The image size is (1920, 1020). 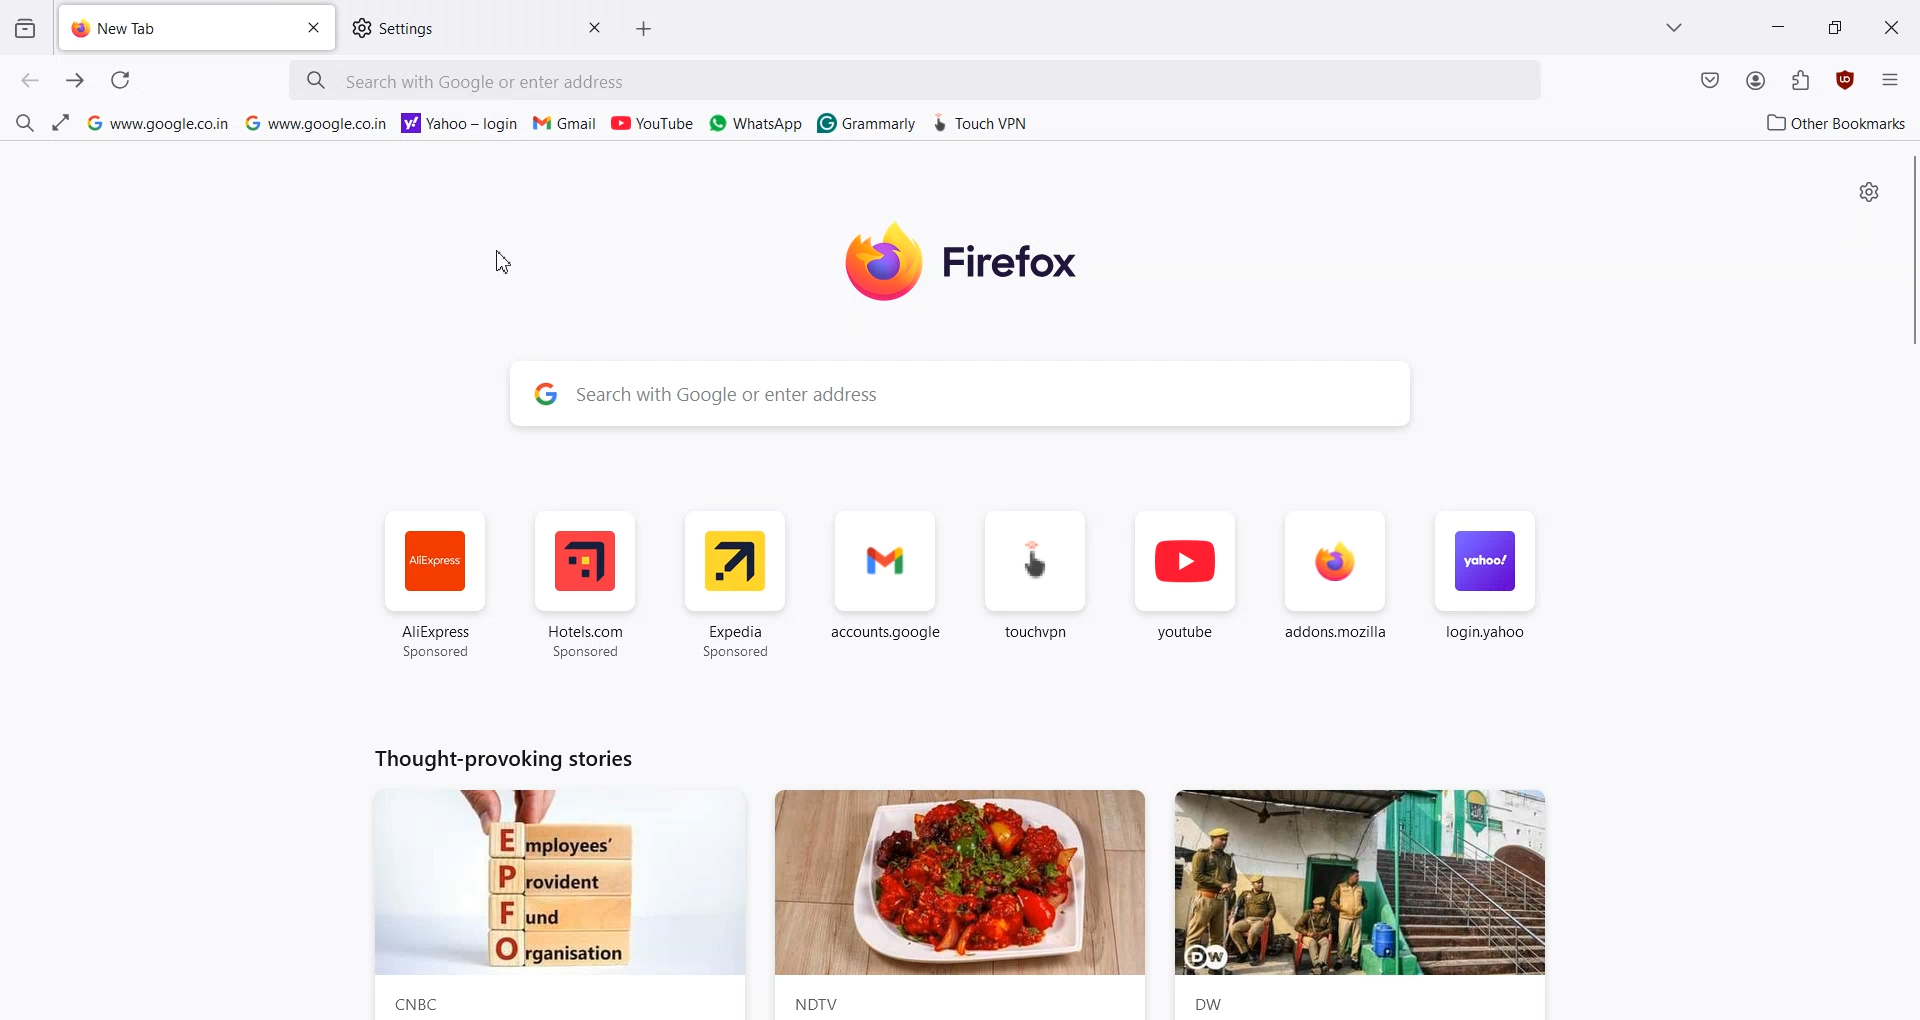 What do you see at coordinates (757, 123) in the screenshot?
I see `Whatsapp Bookmark` at bounding box center [757, 123].